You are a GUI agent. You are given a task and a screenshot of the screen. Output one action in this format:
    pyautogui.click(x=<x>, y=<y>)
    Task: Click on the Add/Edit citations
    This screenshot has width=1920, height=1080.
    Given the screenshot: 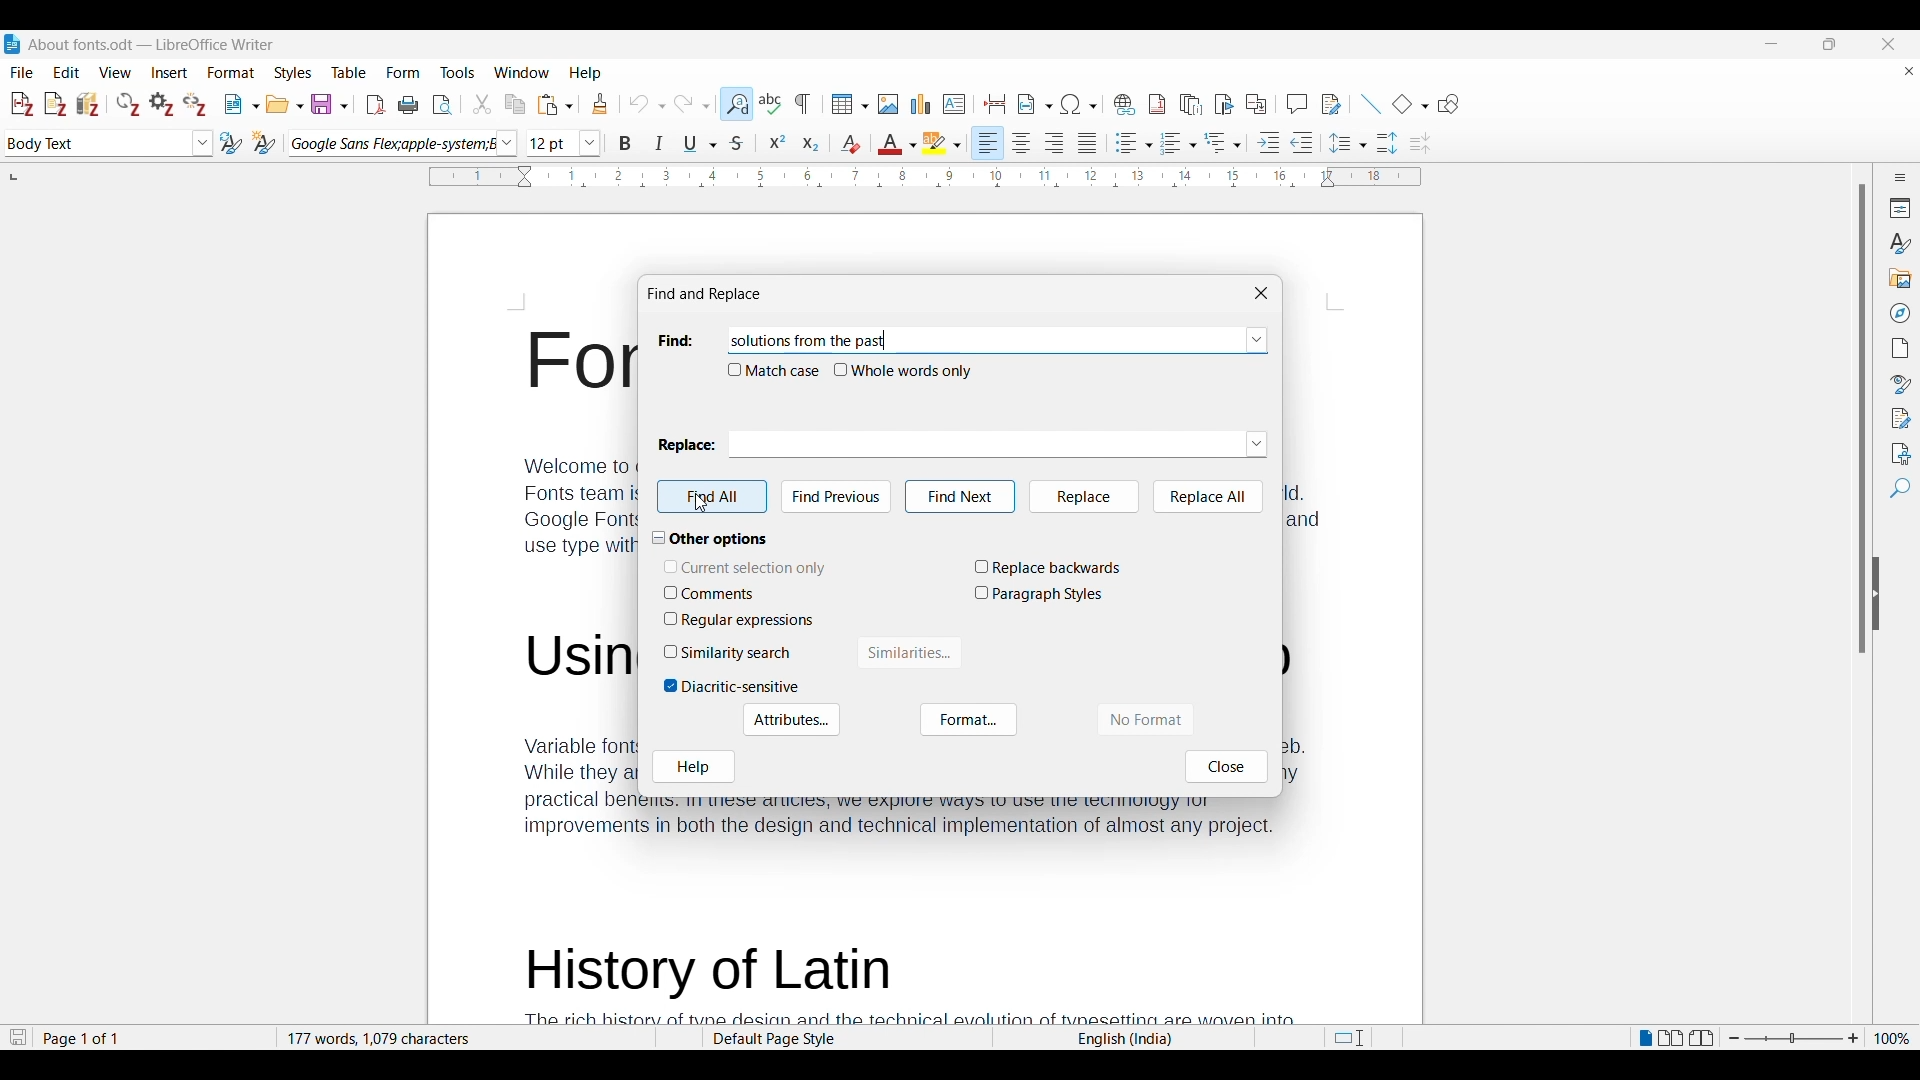 What is the action you would take?
    pyautogui.click(x=23, y=105)
    